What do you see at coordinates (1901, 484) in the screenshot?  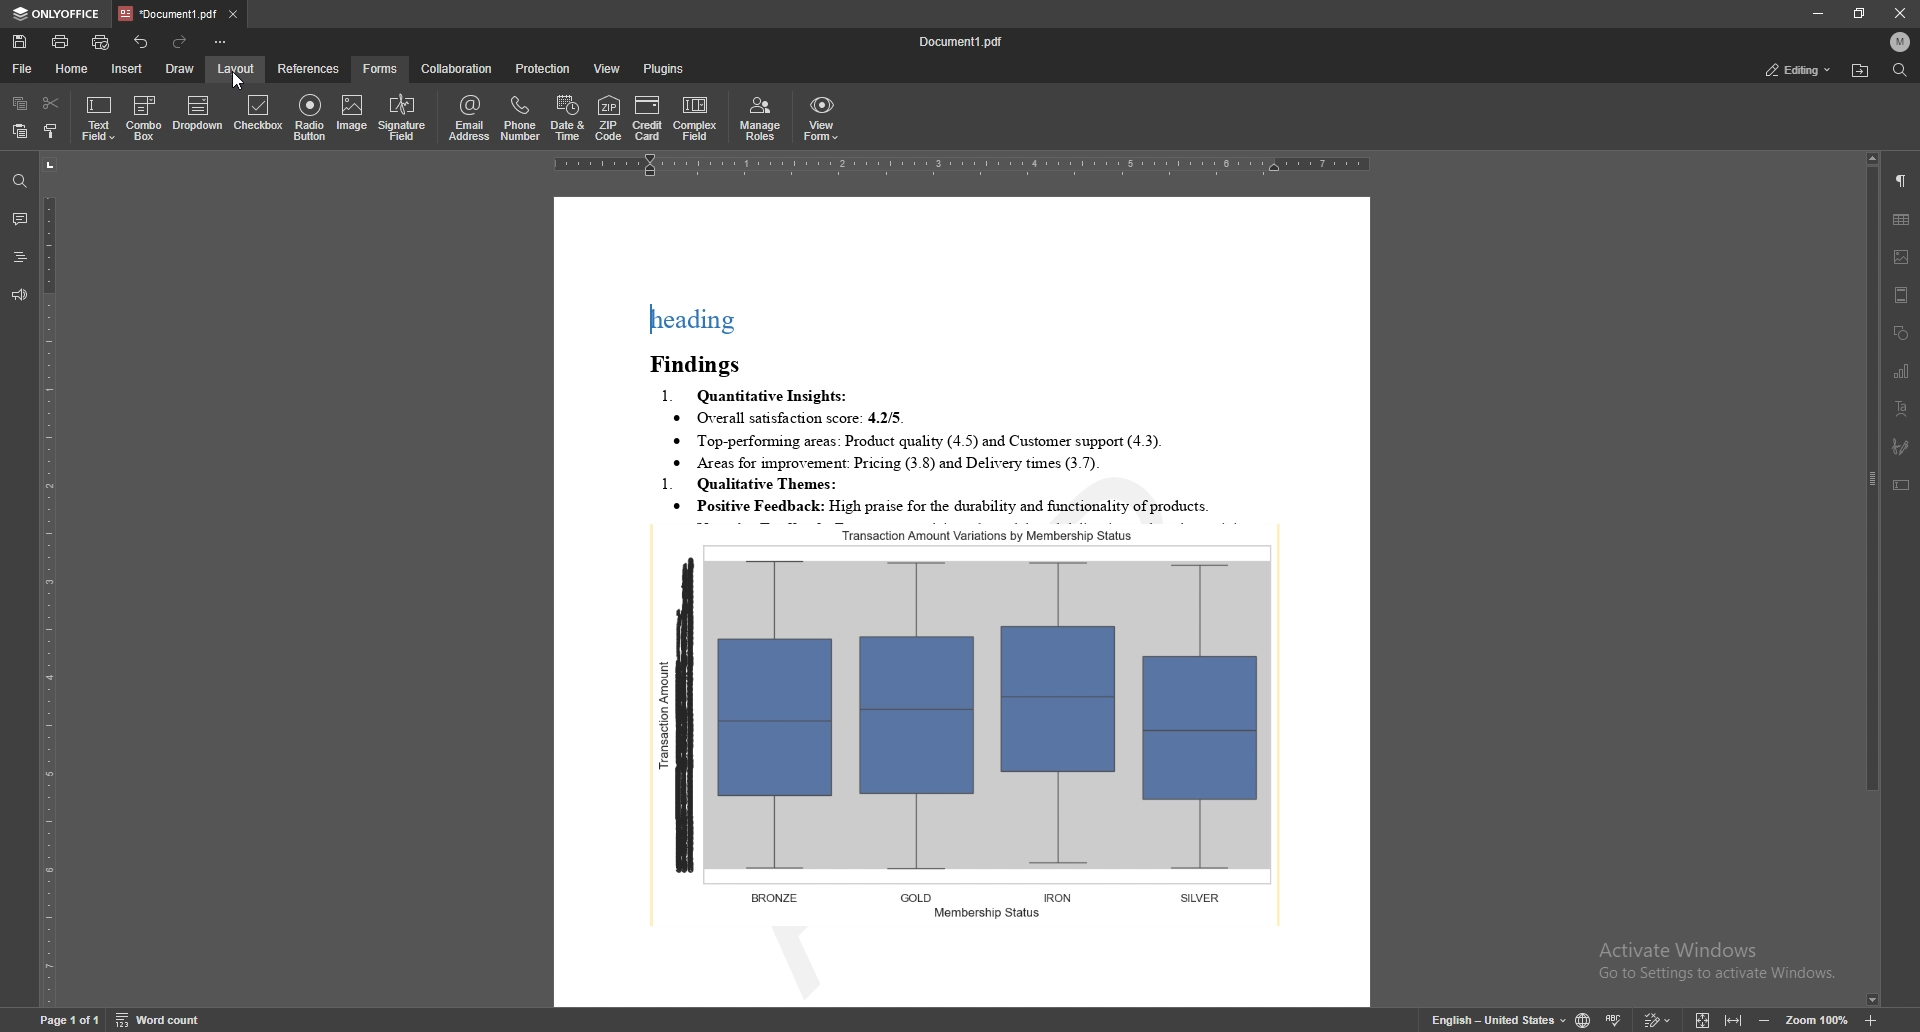 I see `text box` at bounding box center [1901, 484].